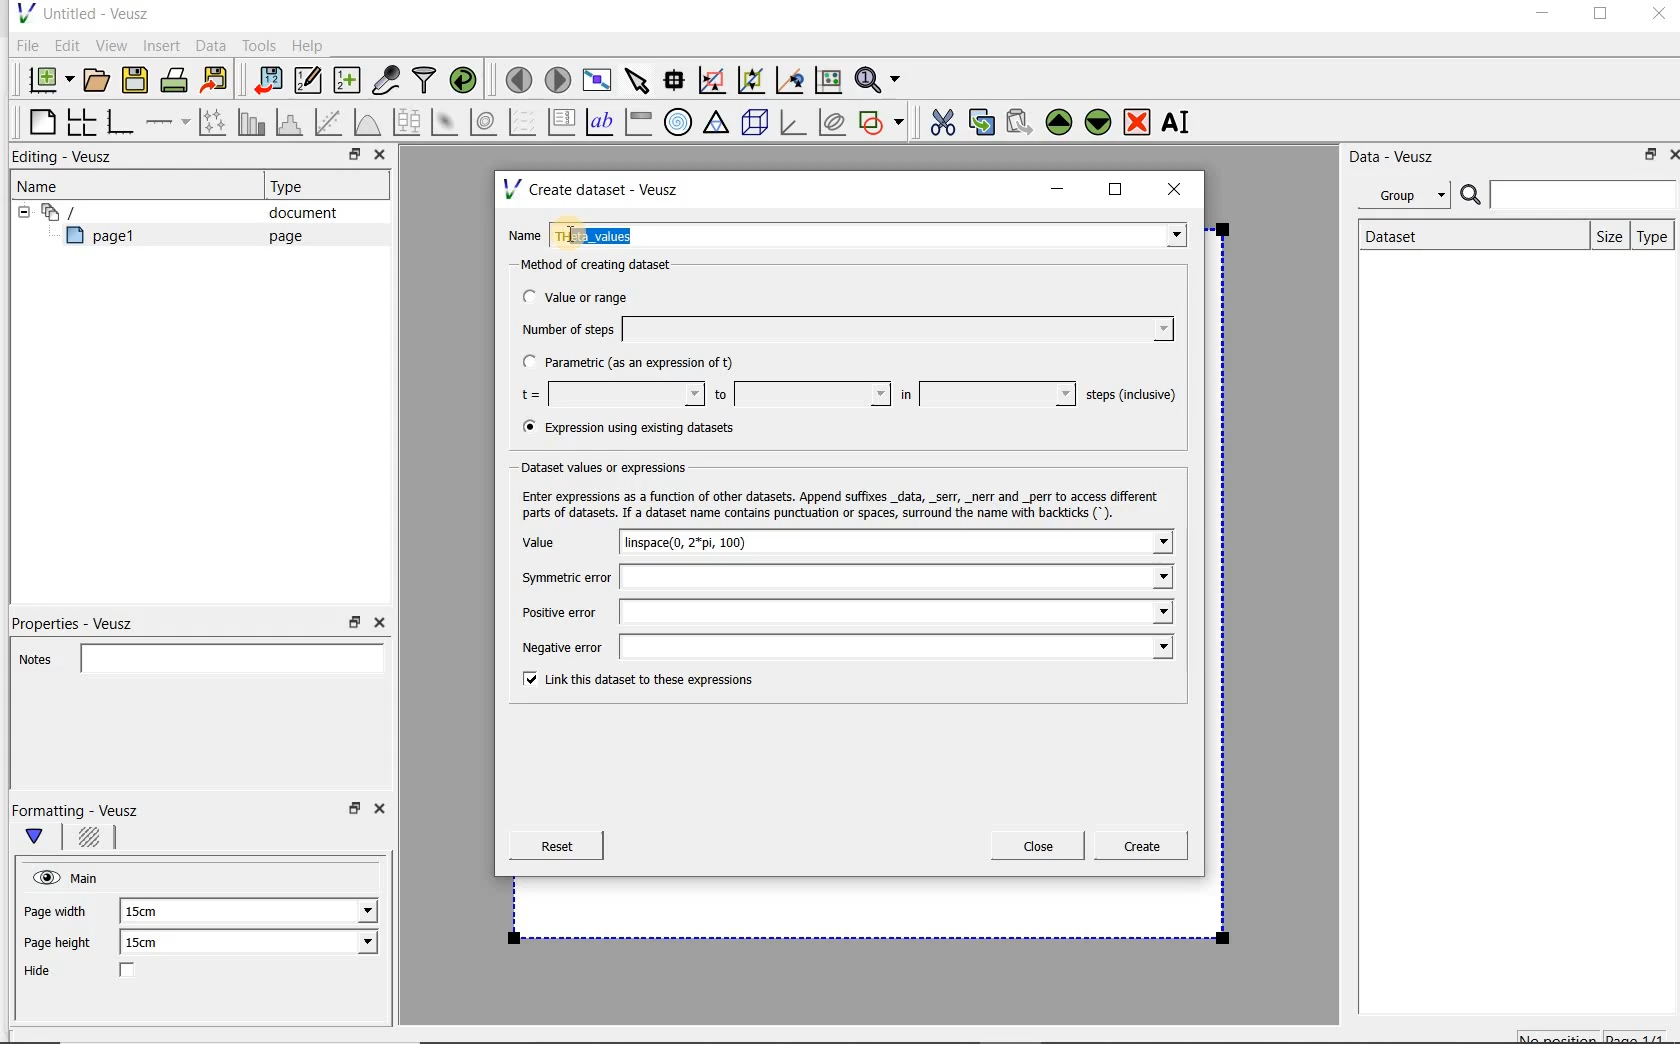 This screenshot has width=1680, height=1044. I want to click on hide sub menu, so click(19, 210).